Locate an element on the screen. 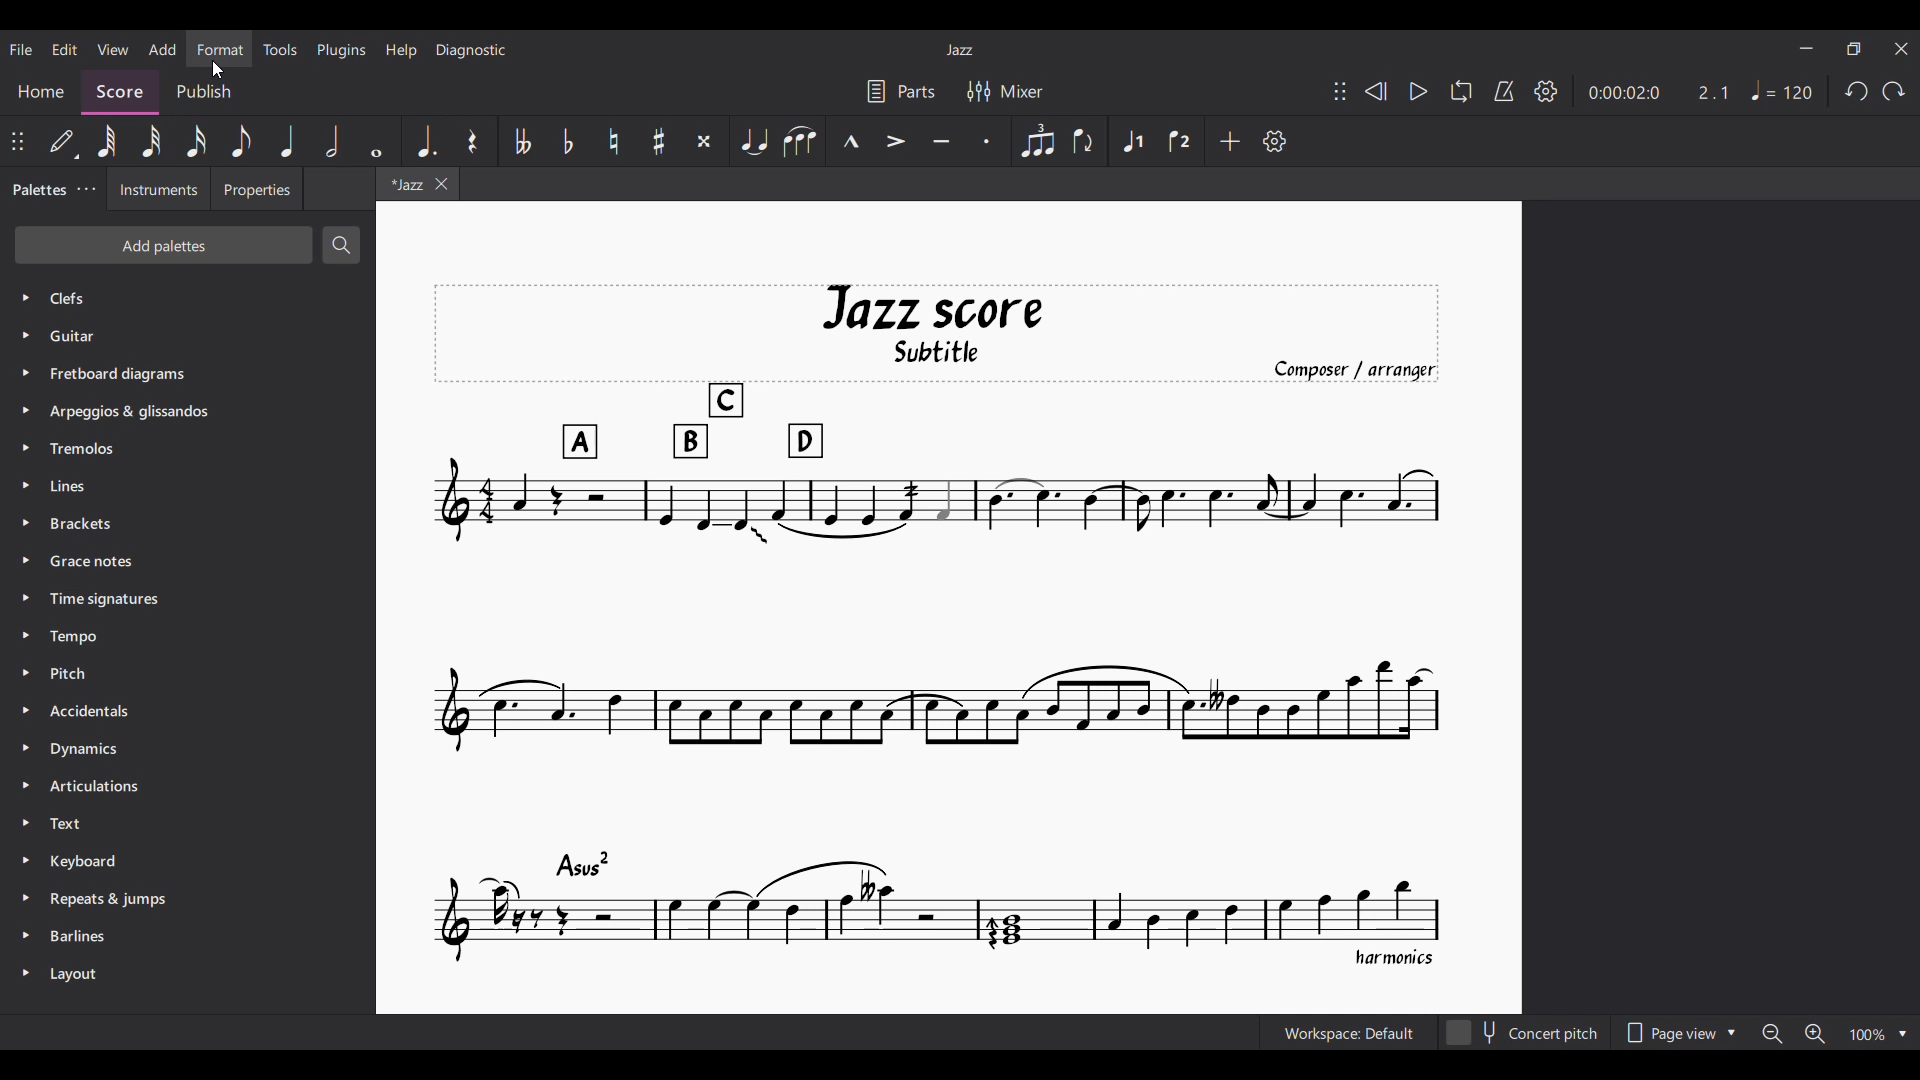 Image resolution: width=1920 pixels, height=1080 pixels. Arpeggios is located at coordinates (133, 413).